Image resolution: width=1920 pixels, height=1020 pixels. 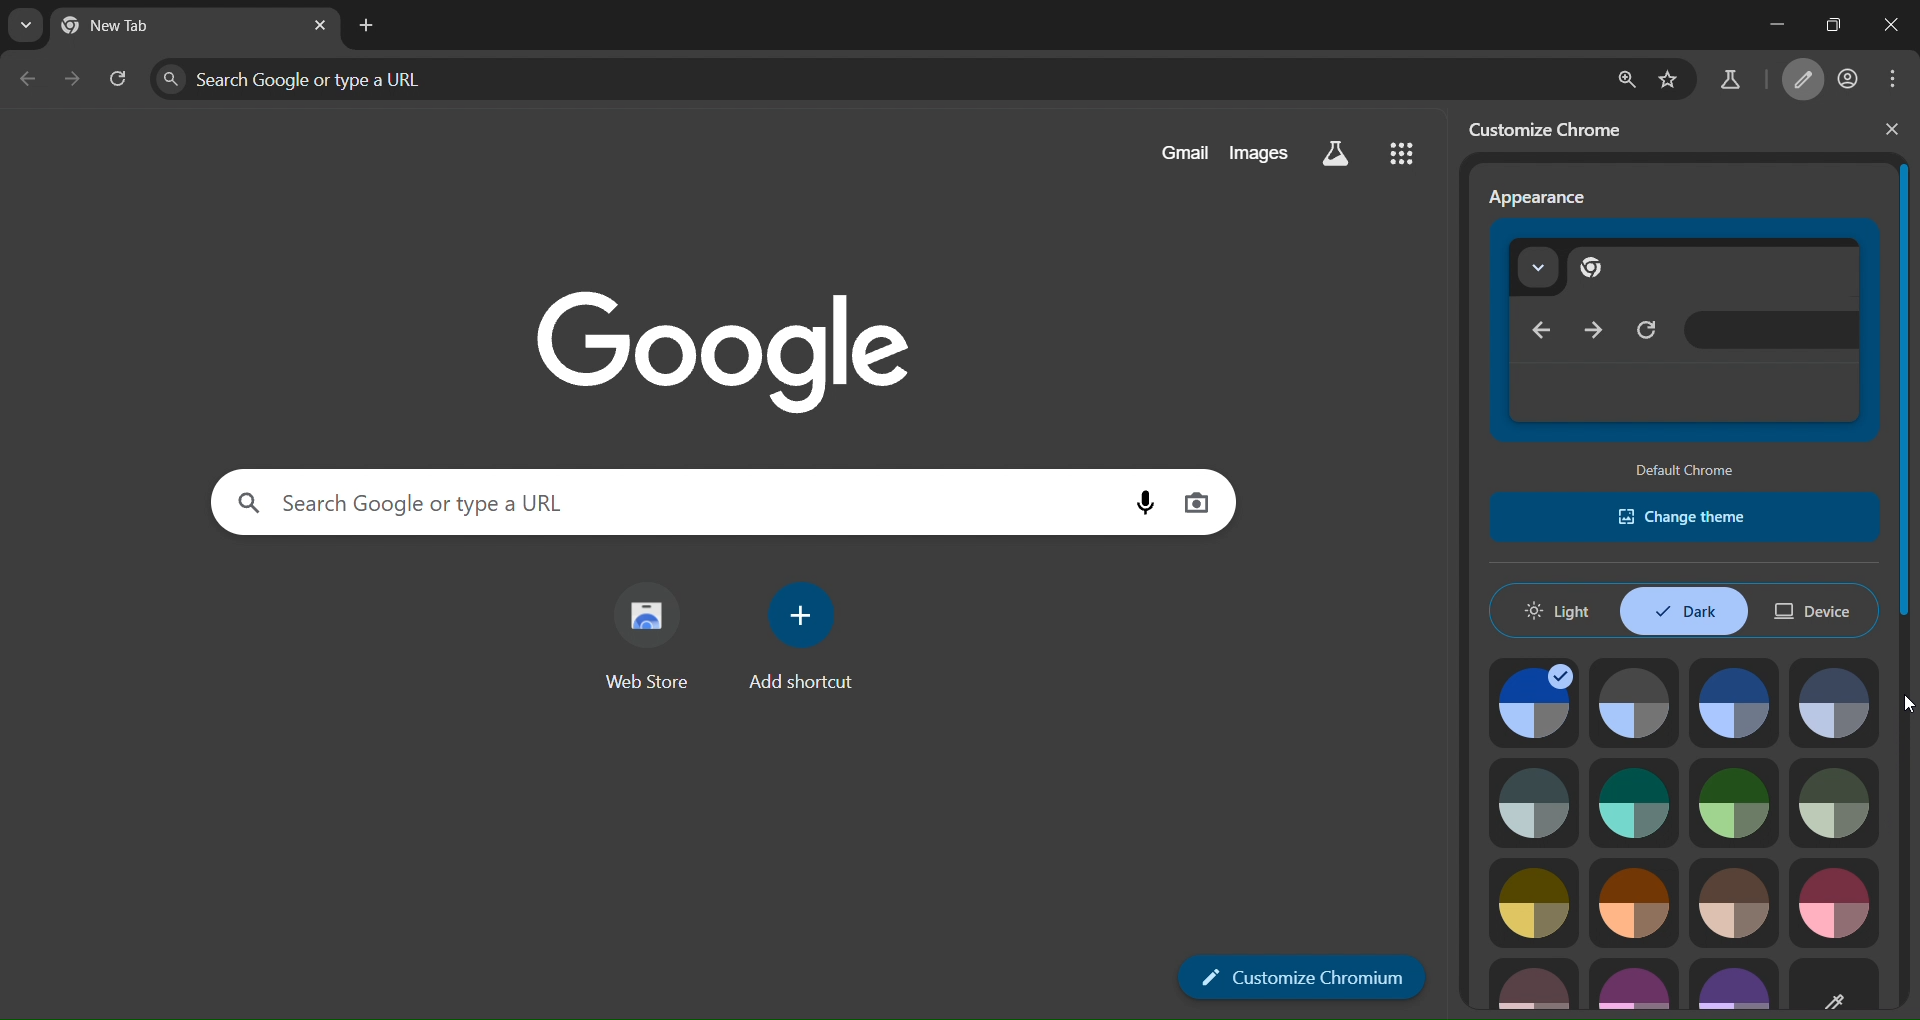 I want to click on account, so click(x=1850, y=80).